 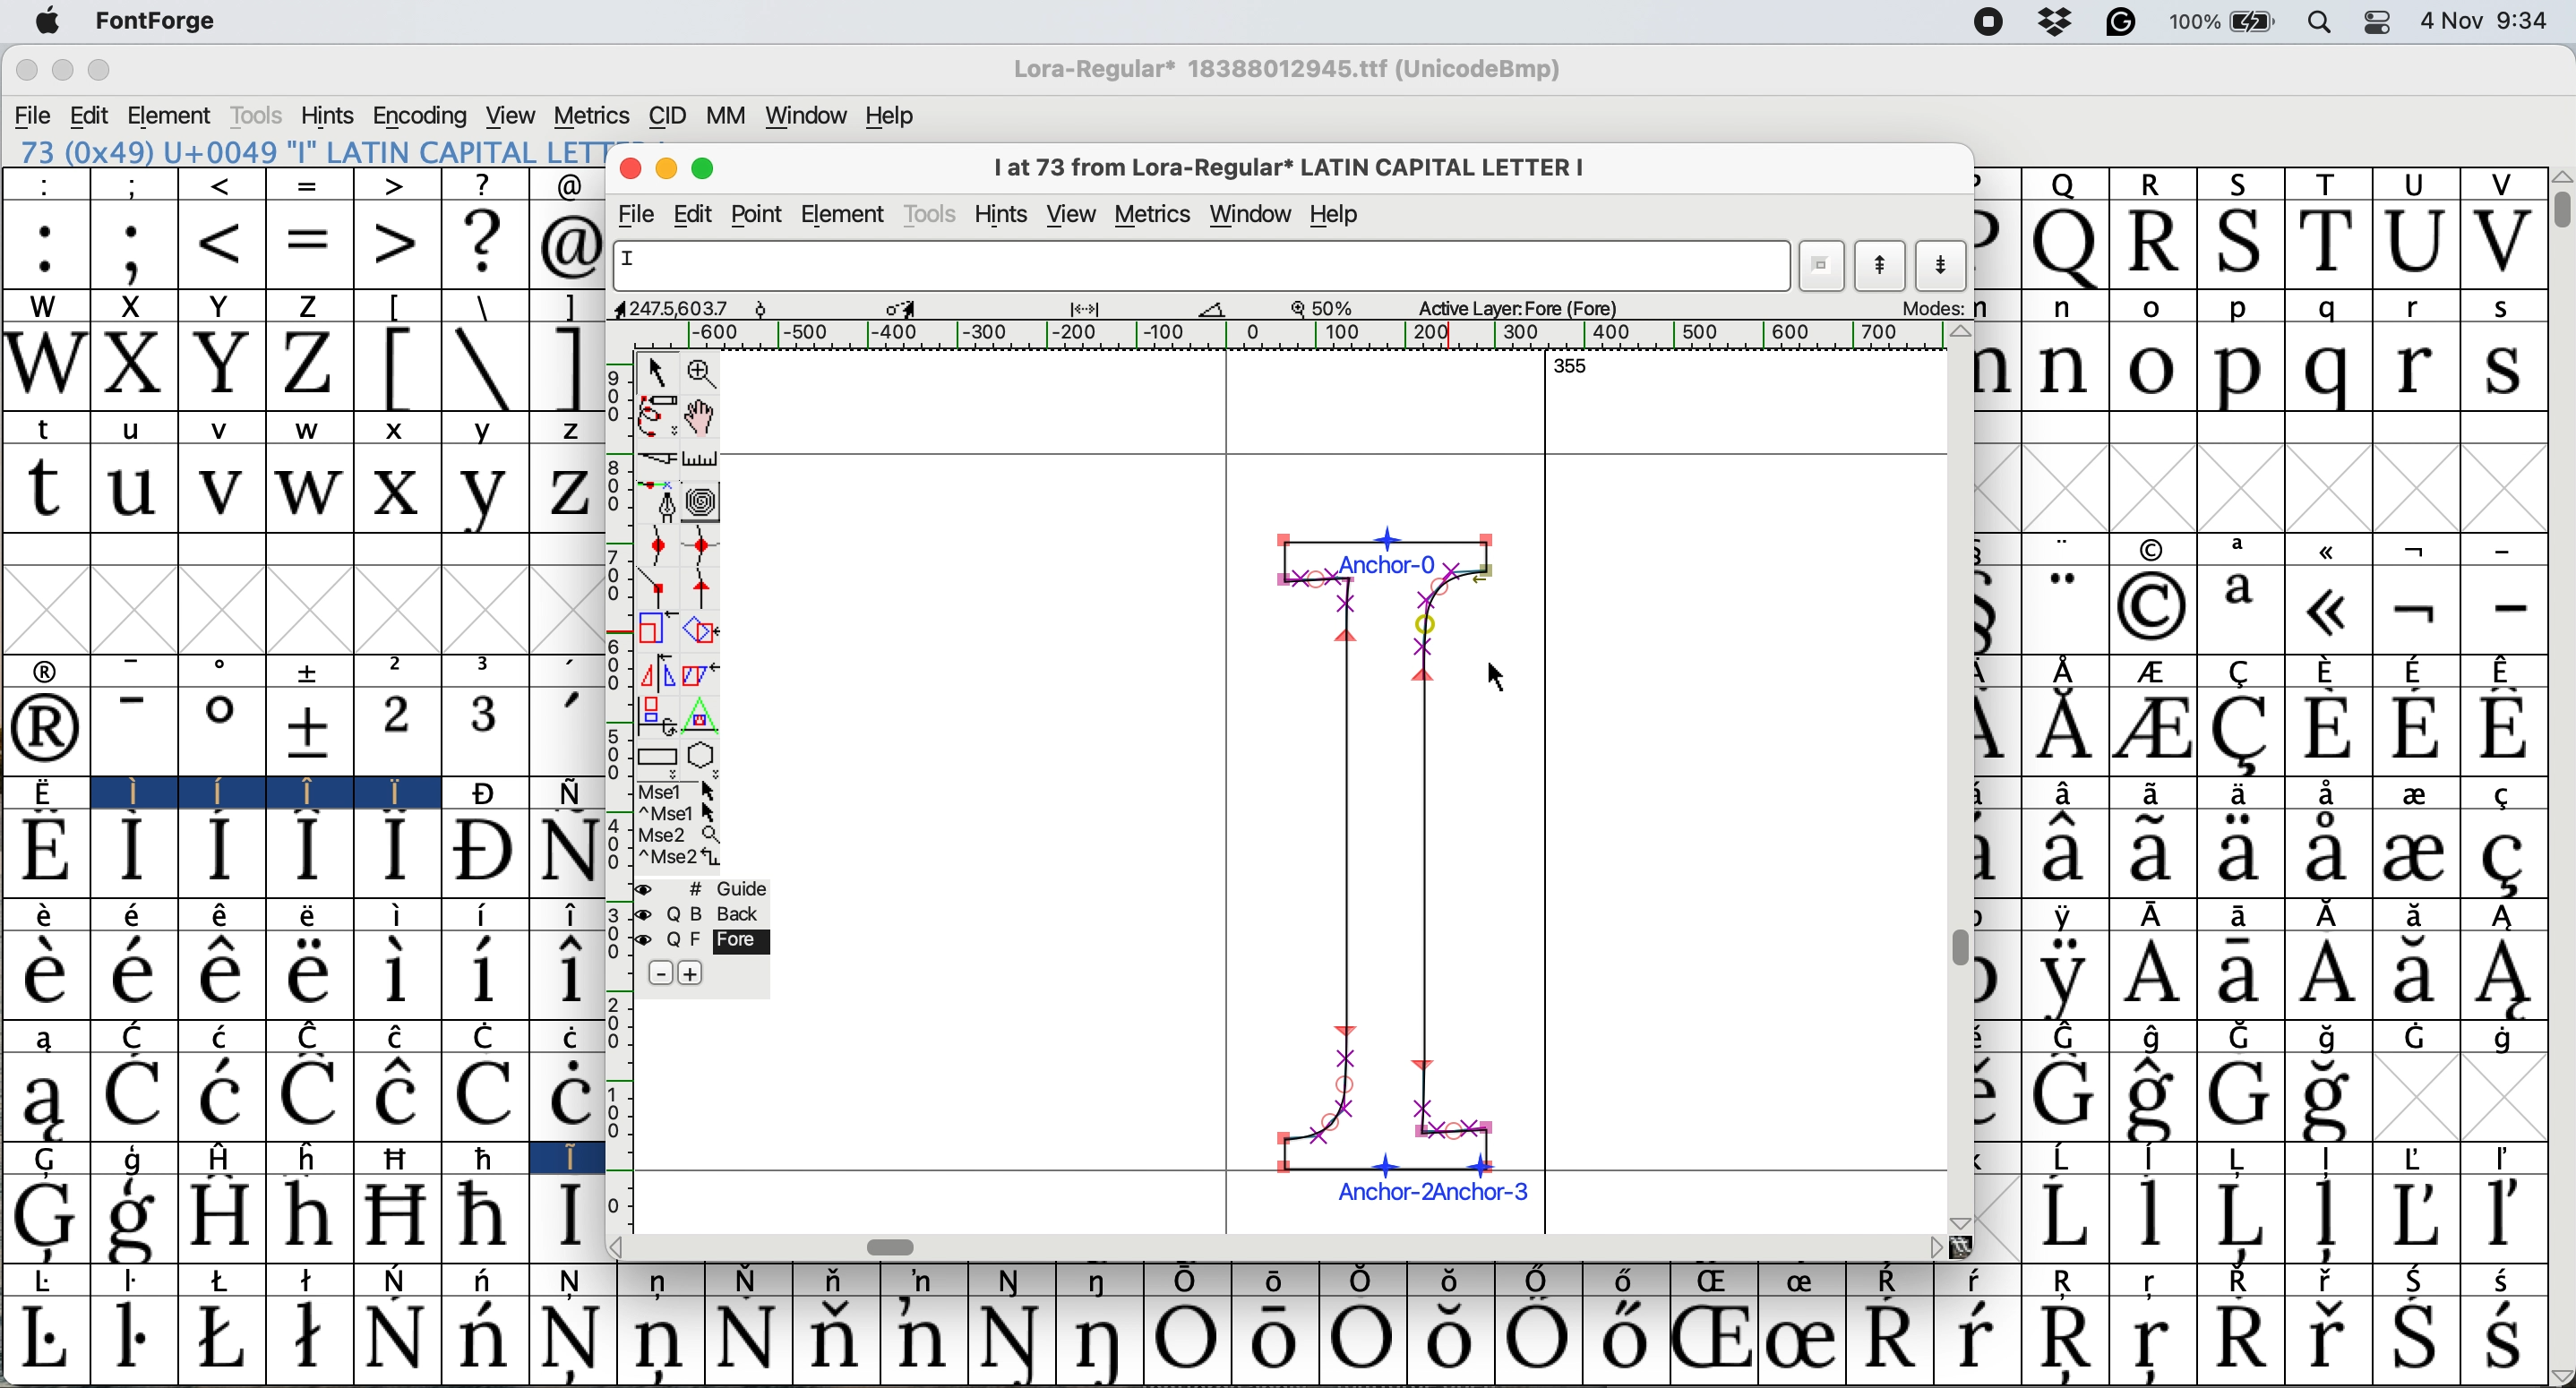 What do you see at coordinates (2422, 1280) in the screenshot?
I see `Symbol` at bounding box center [2422, 1280].